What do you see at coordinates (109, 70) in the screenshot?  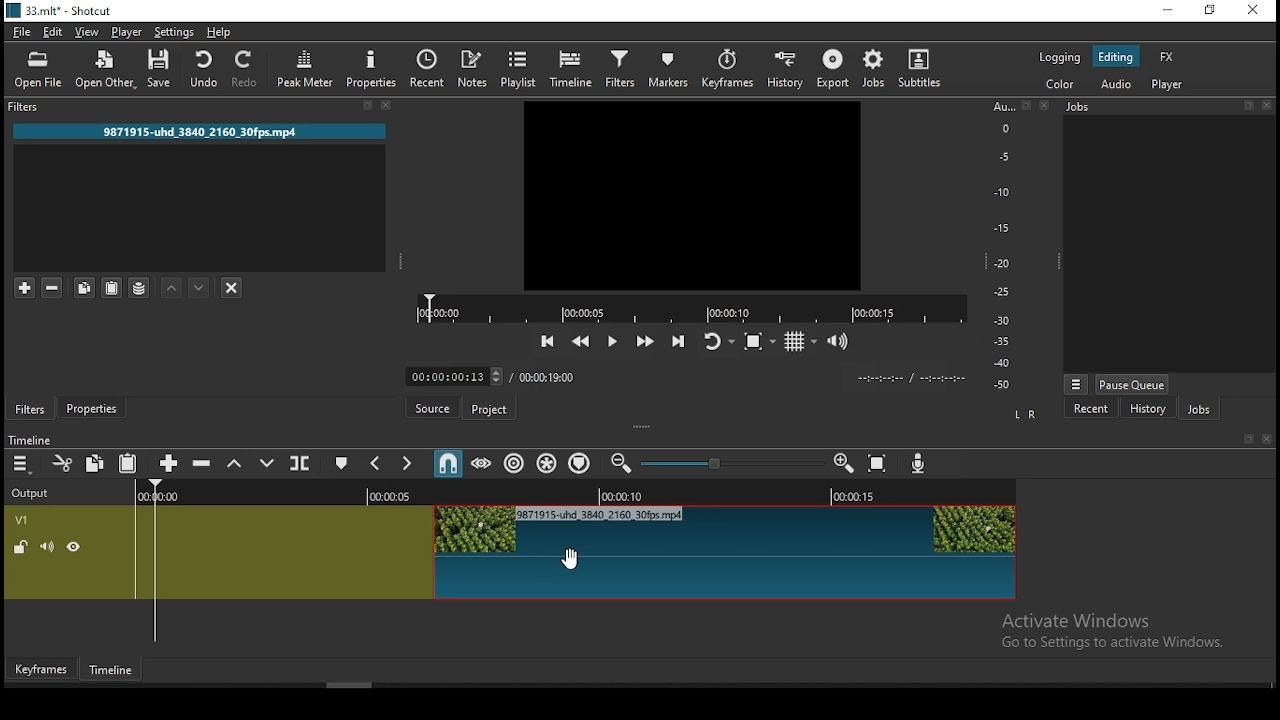 I see `open other` at bounding box center [109, 70].